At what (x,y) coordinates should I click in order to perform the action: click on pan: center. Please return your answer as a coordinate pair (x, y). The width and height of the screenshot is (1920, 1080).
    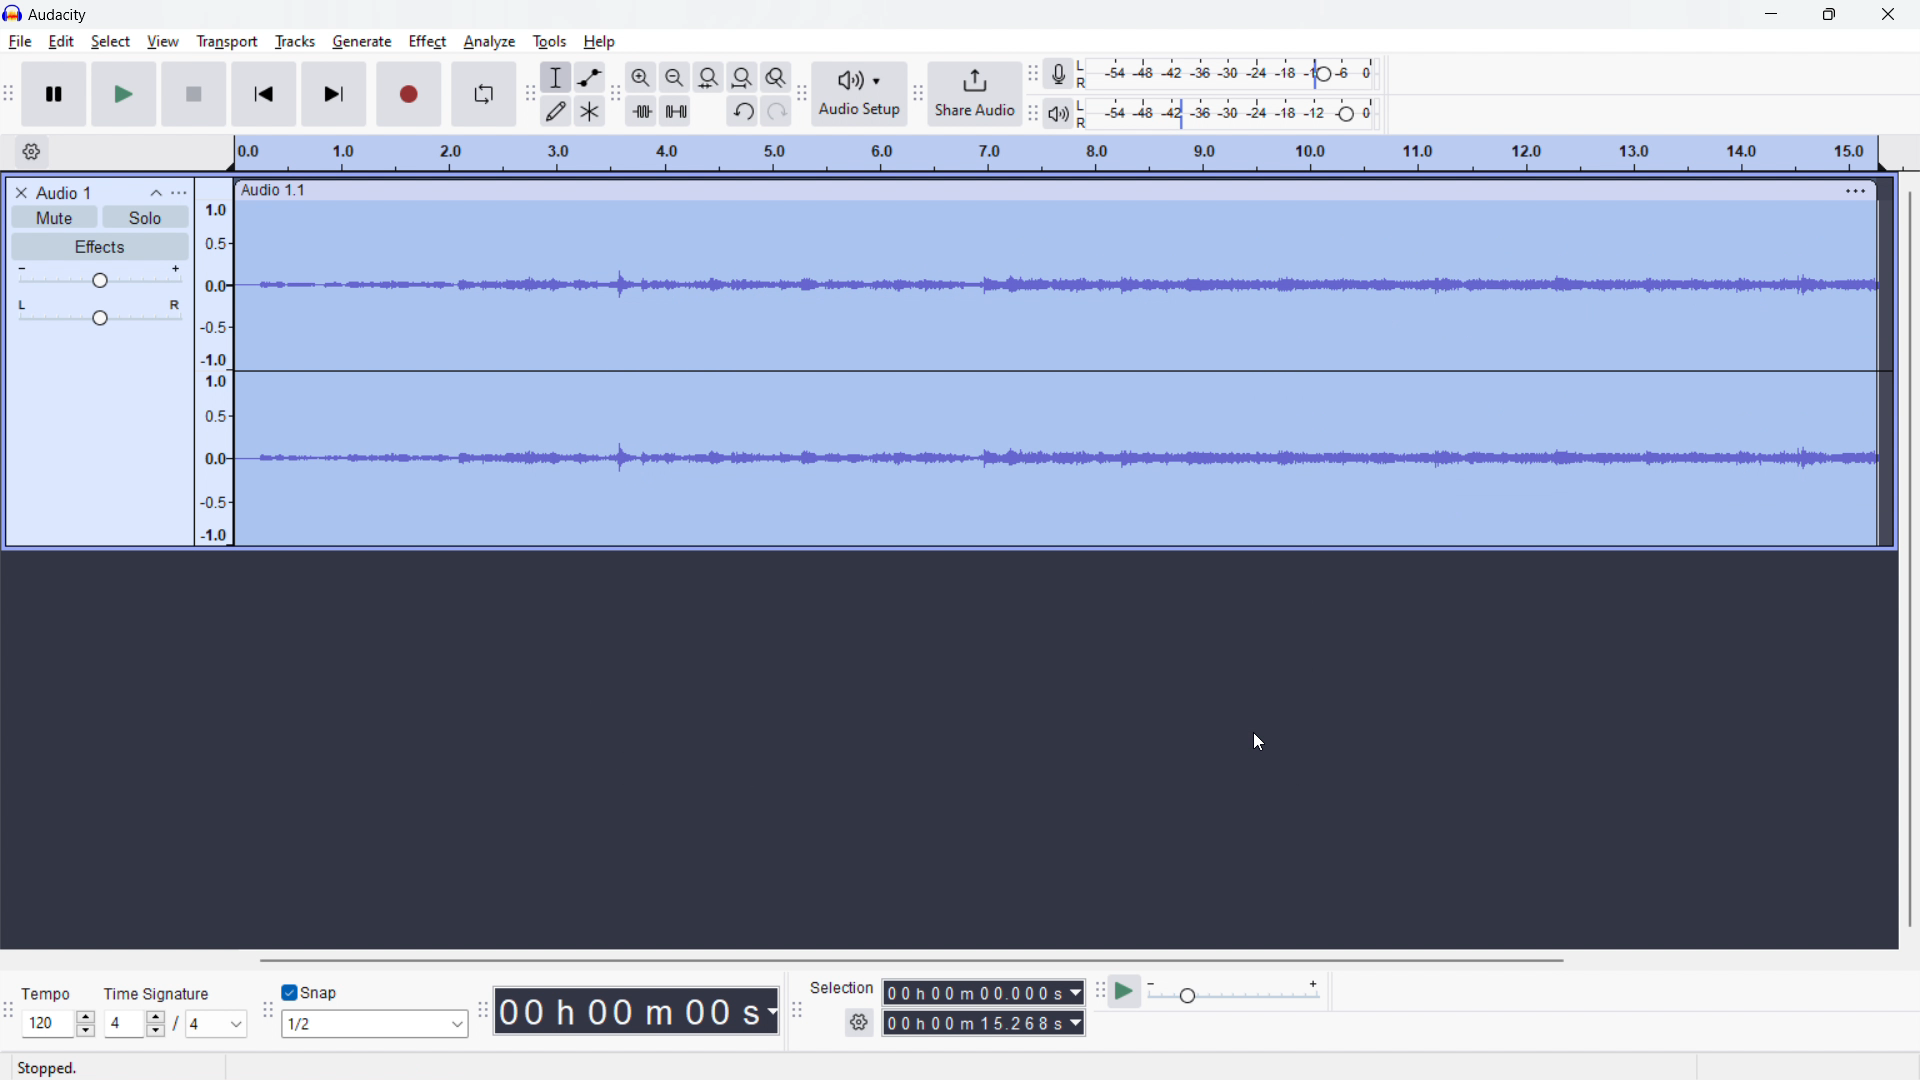
    Looking at the image, I should click on (99, 312).